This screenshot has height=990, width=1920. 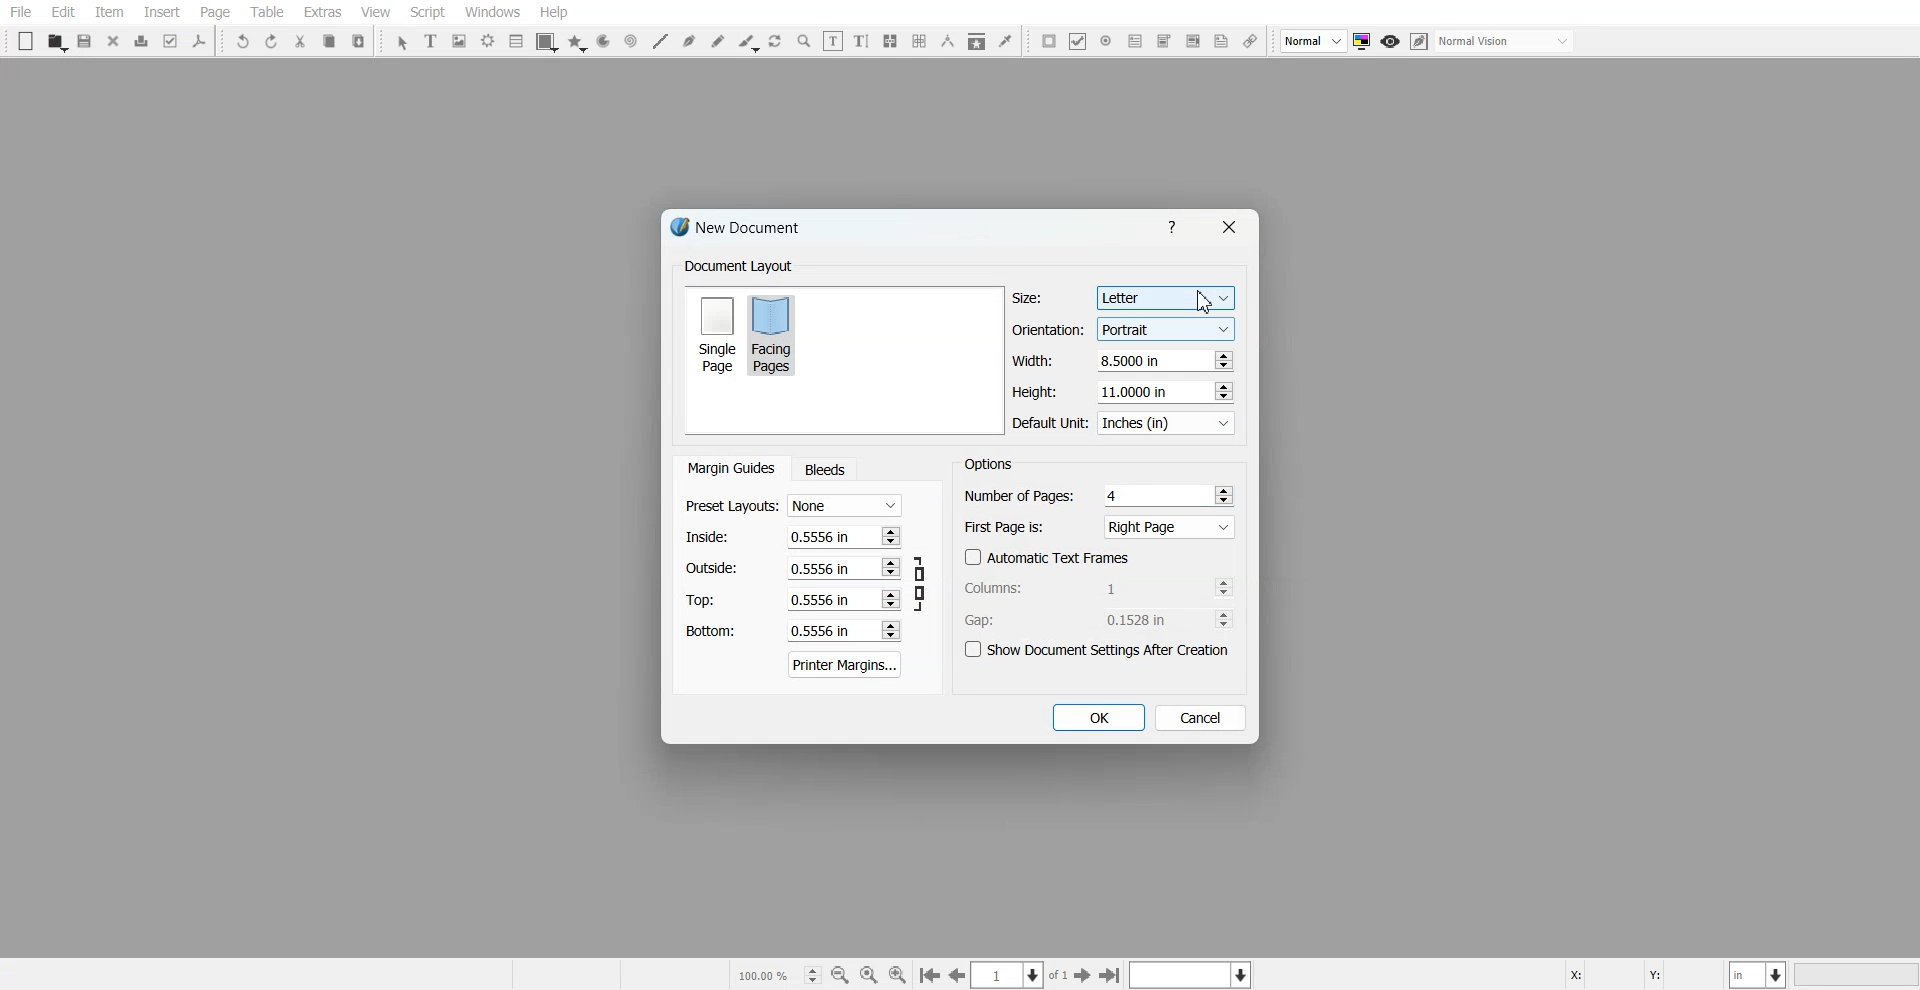 What do you see at coordinates (833, 40) in the screenshot?
I see `Edit contents of frame` at bounding box center [833, 40].